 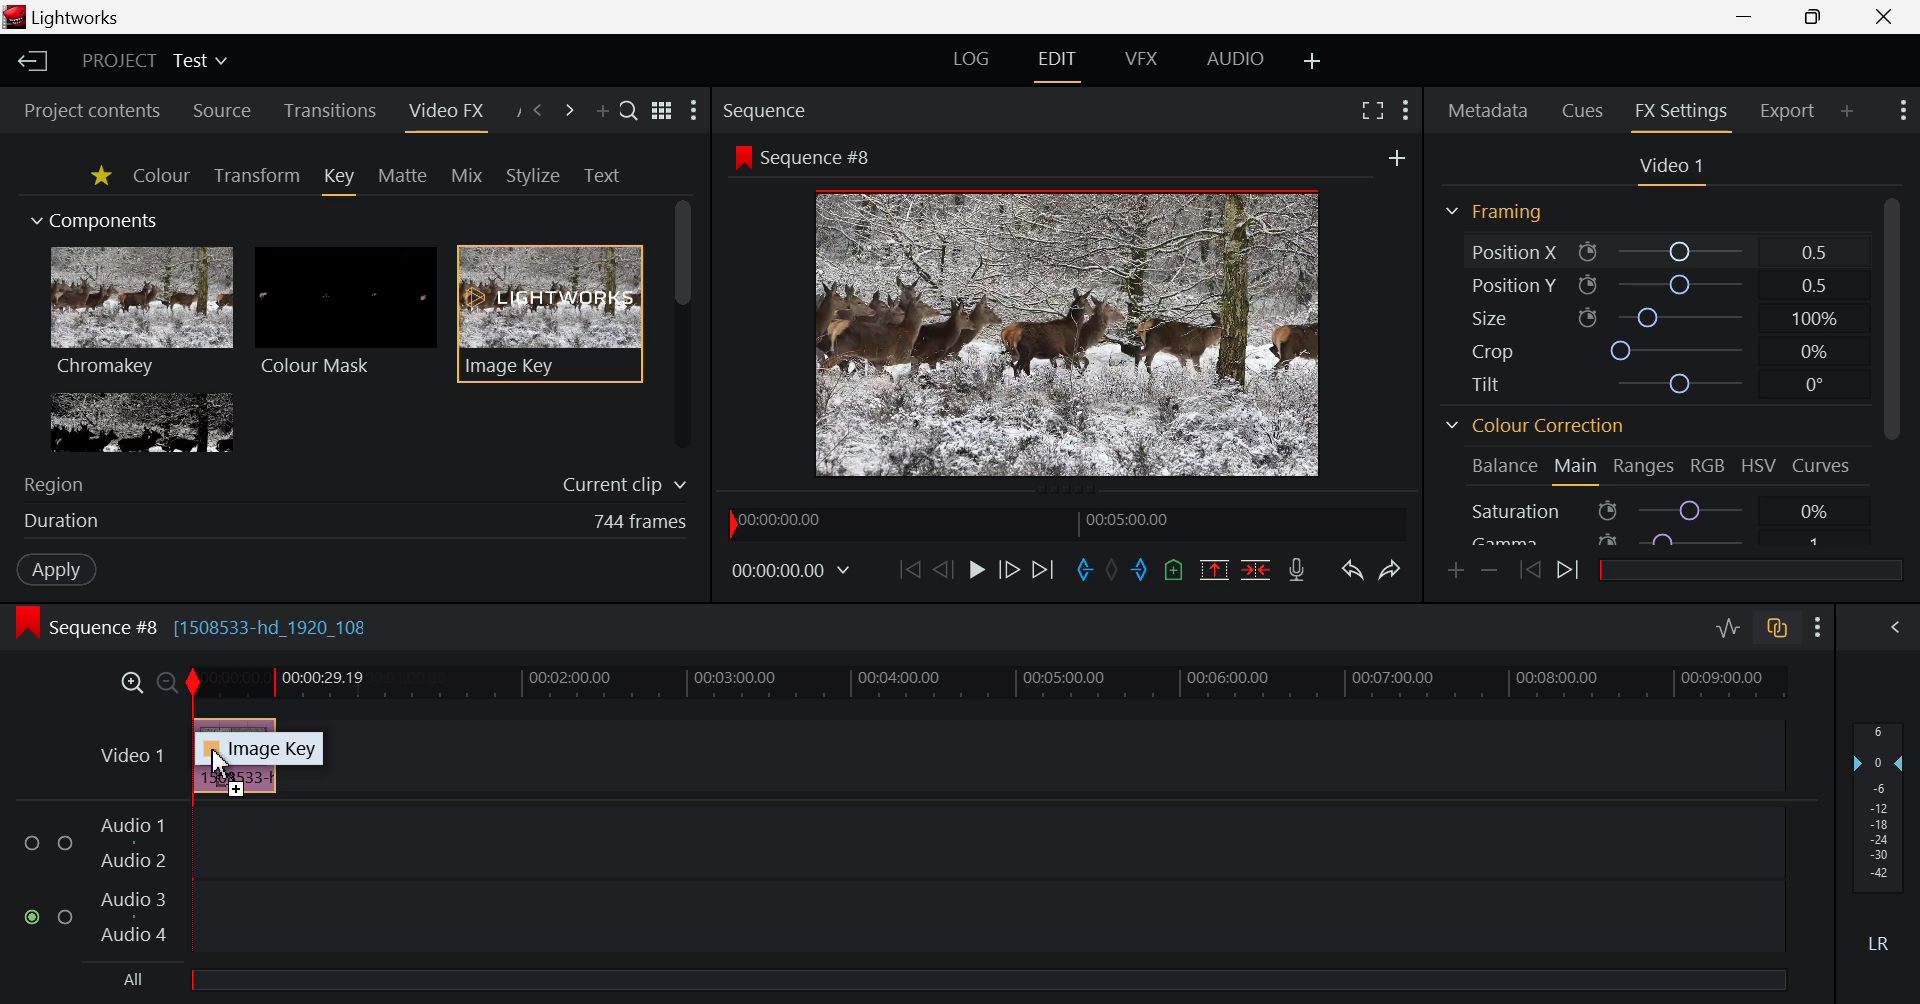 What do you see at coordinates (782, 520) in the screenshot?
I see `00:00:00:00` at bounding box center [782, 520].